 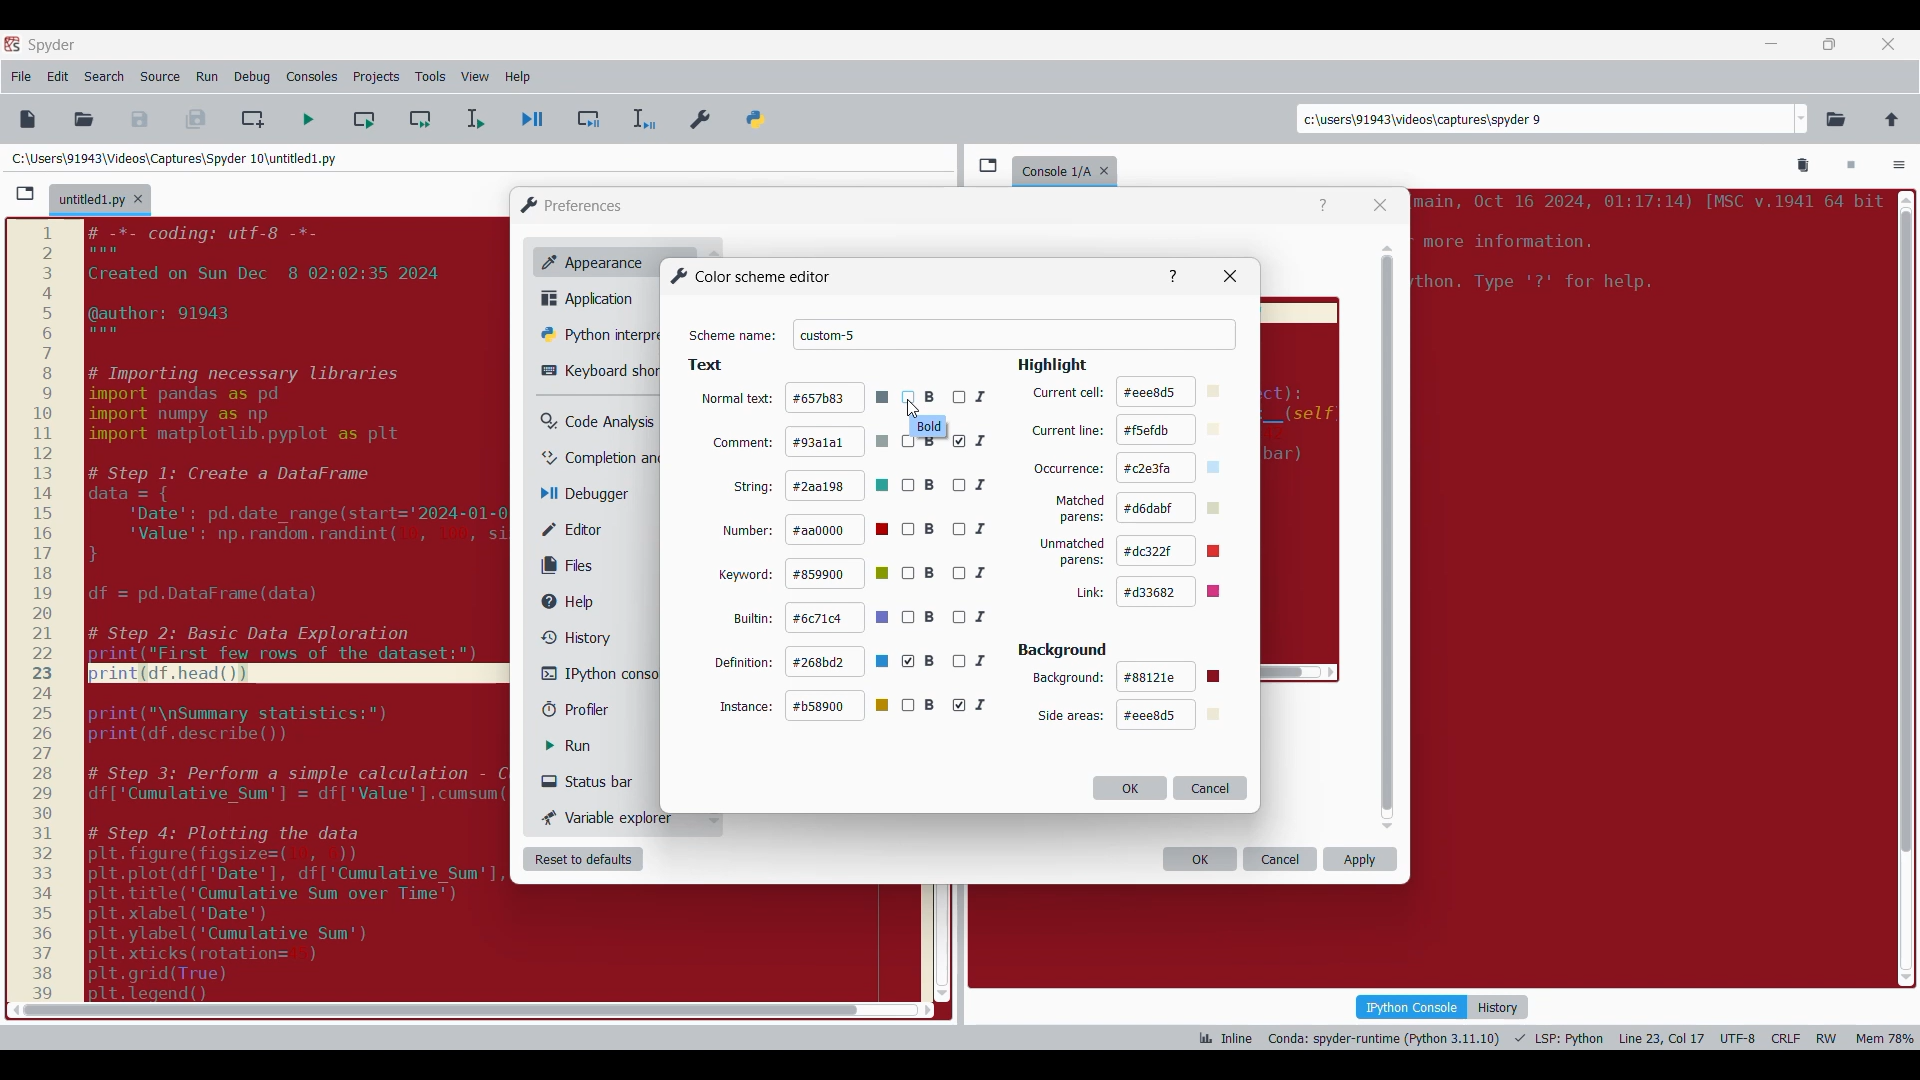 I want to click on B, so click(x=920, y=574).